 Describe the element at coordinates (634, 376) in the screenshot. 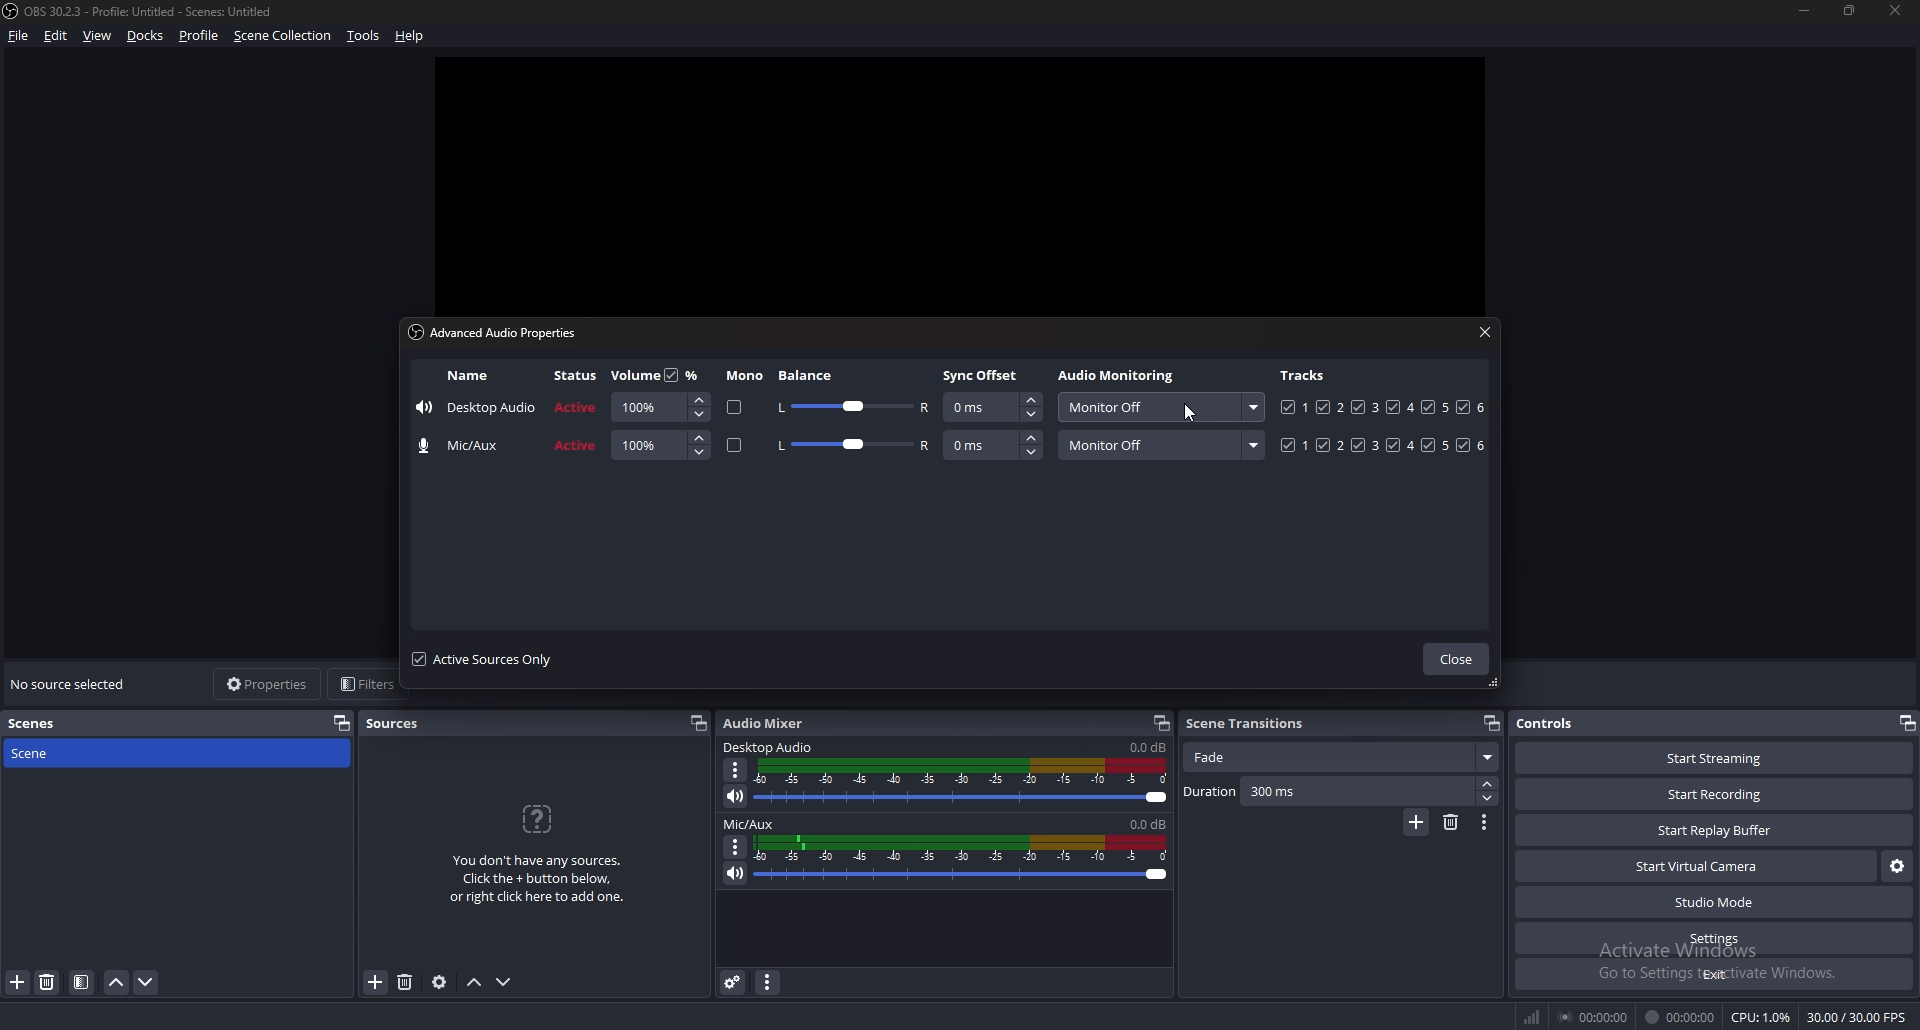

I see `volume` at that location.